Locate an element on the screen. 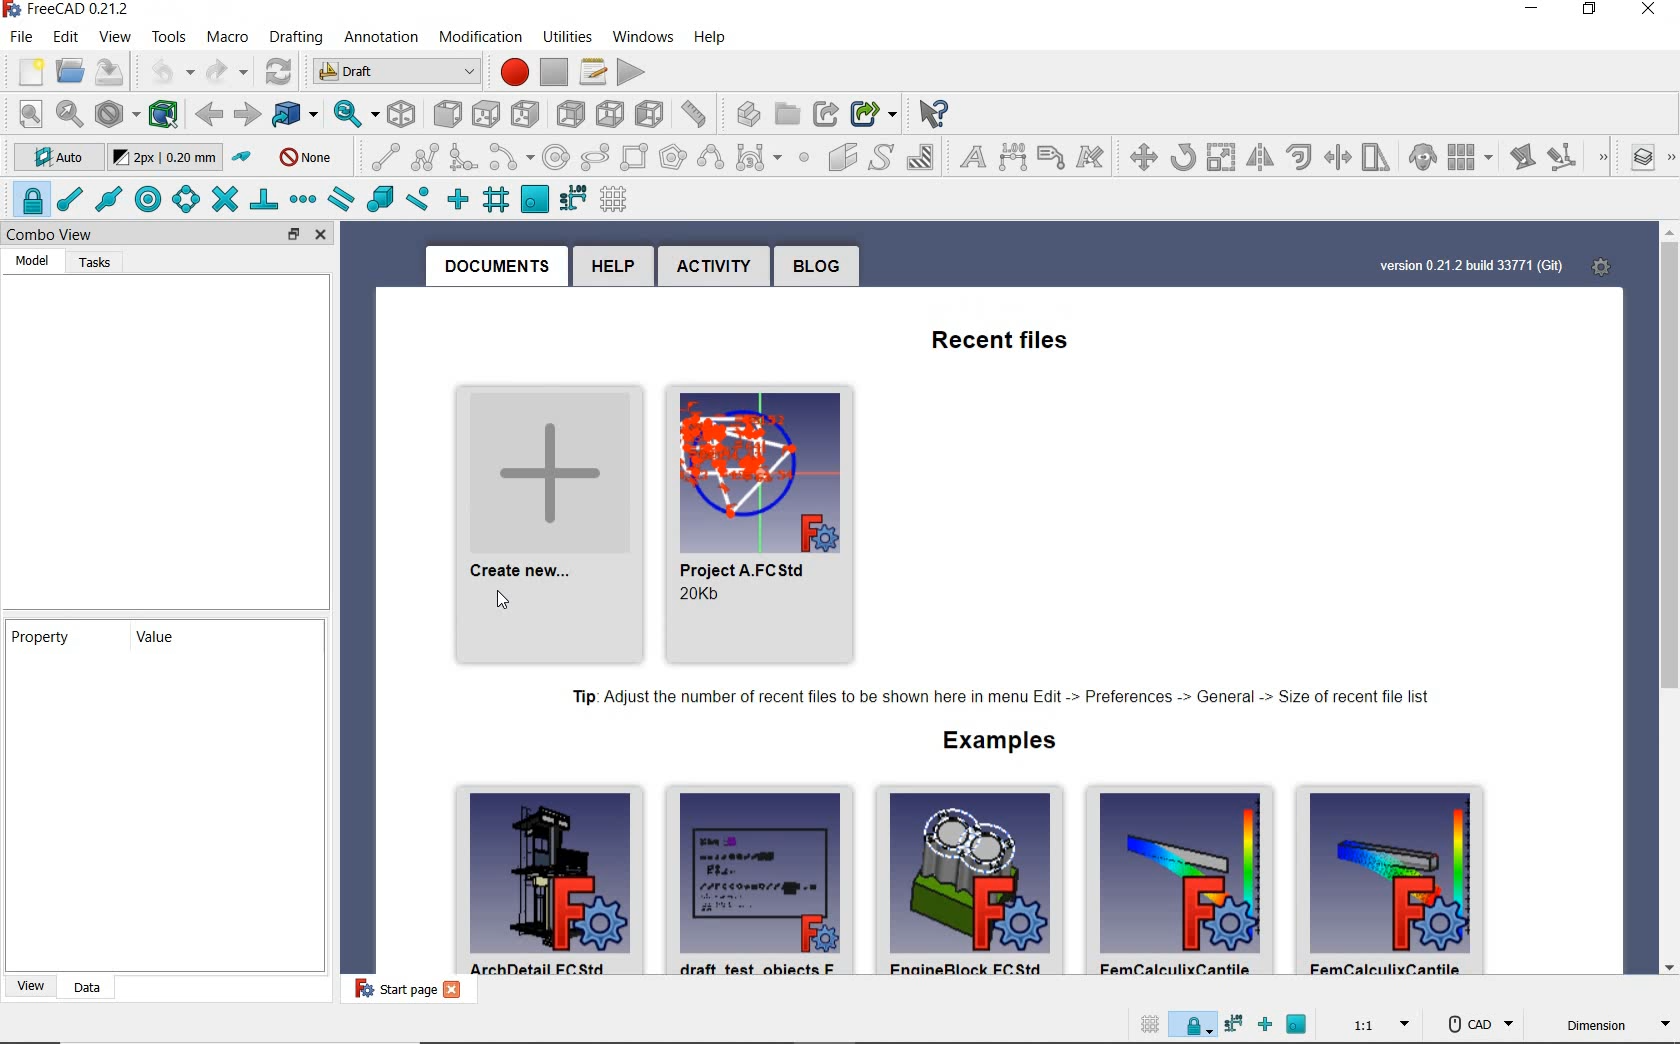  snap parallel is located at coordinates (341, 199).